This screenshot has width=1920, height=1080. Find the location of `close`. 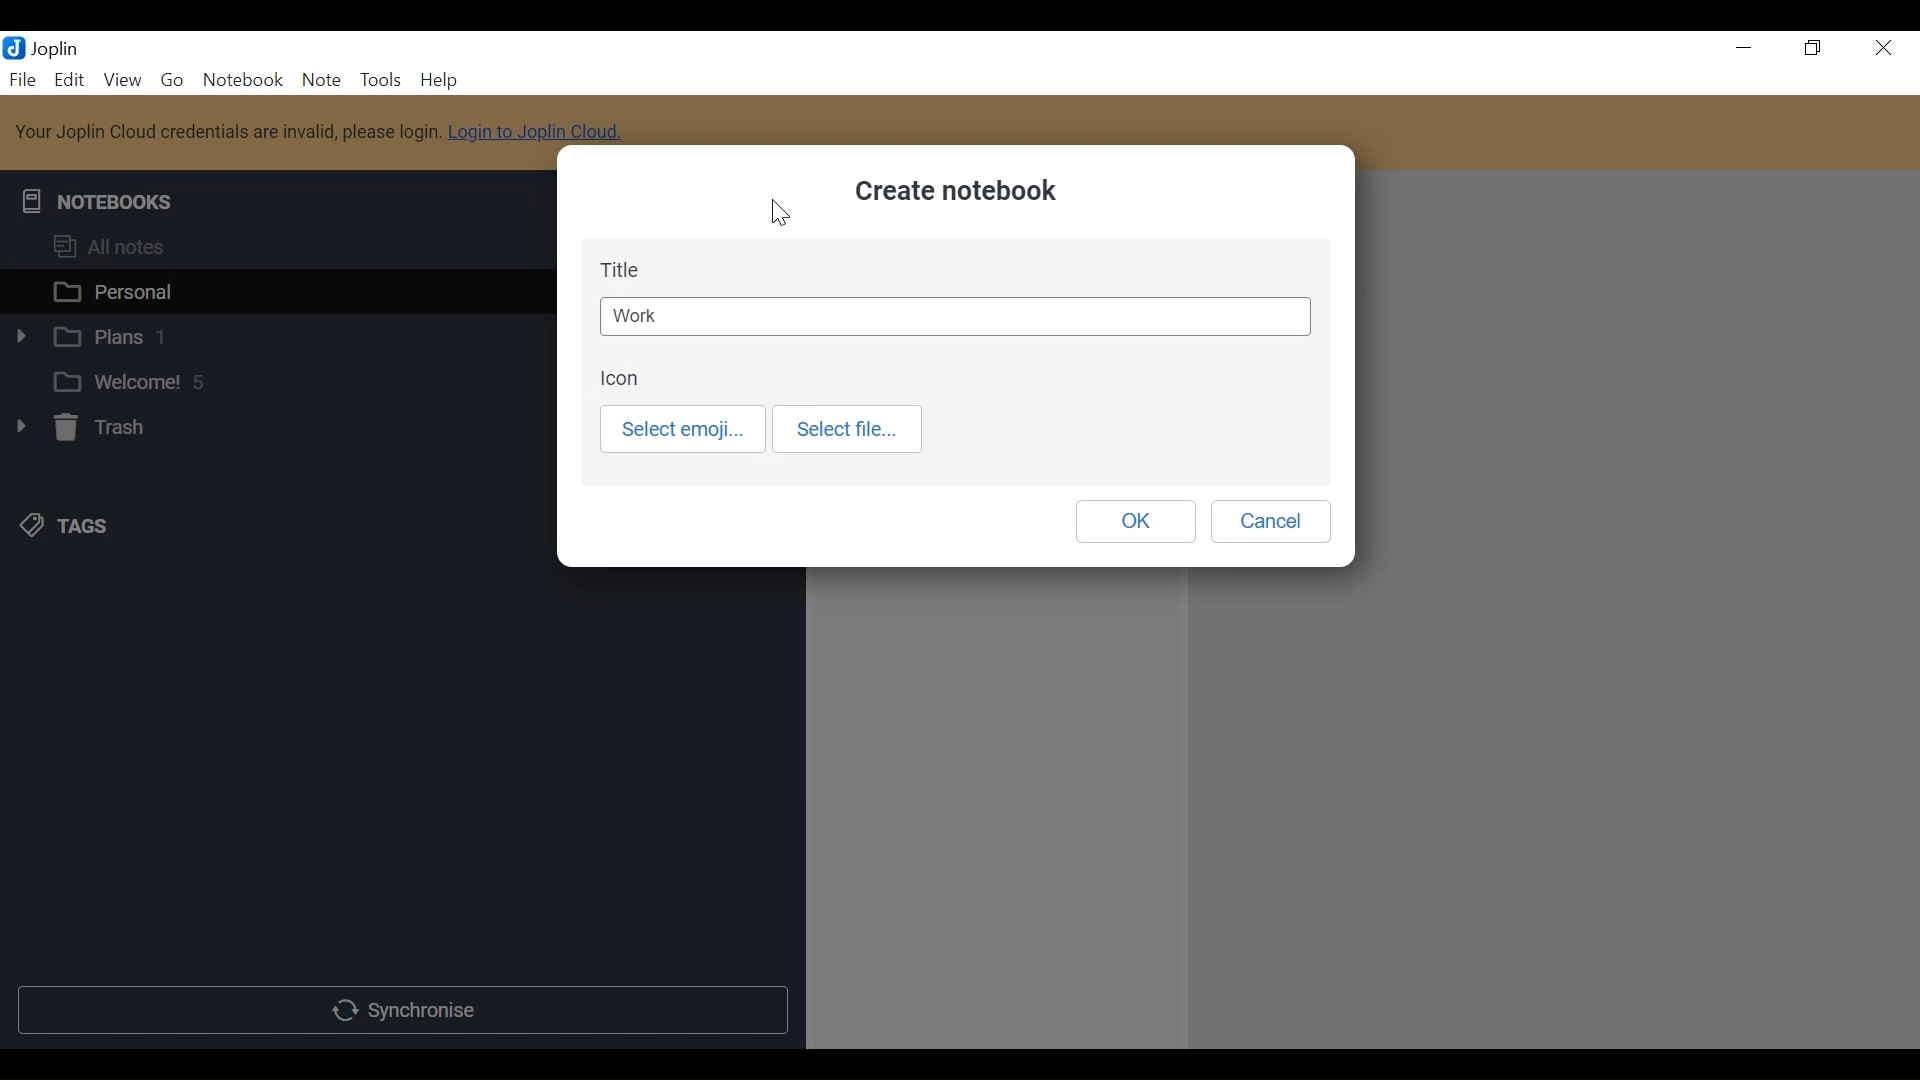

close is located at coordinates (1883, 49).